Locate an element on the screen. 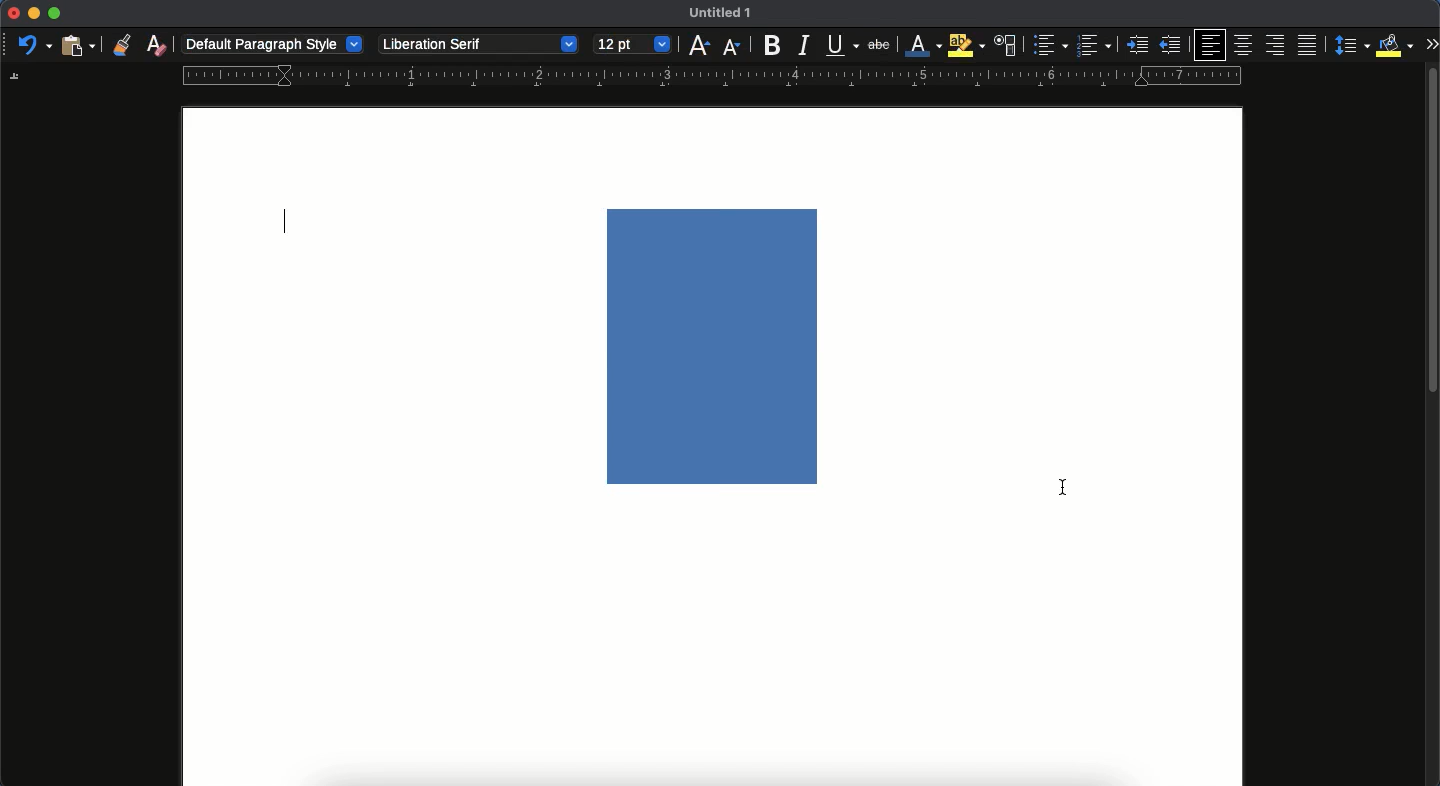  maximize is located at coordinates (56, 12).